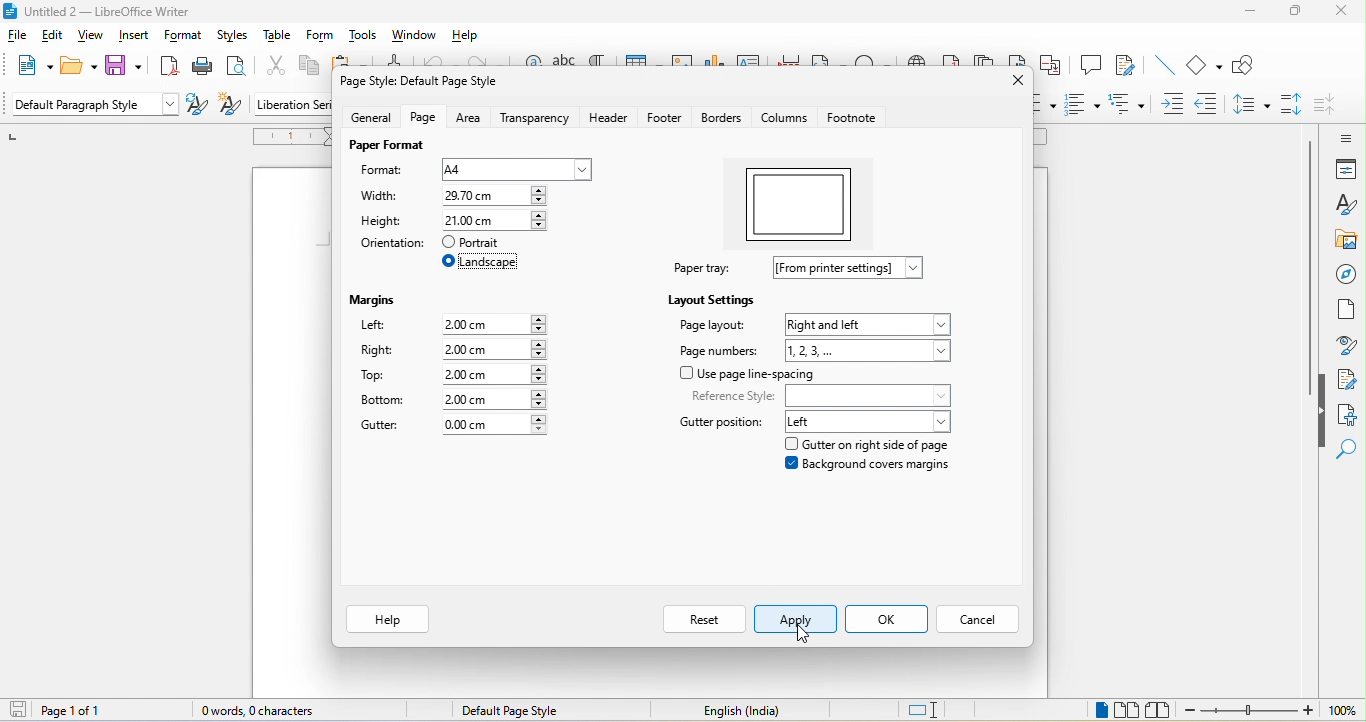 This screenshot has height=722, width=1366. Describe the element at coordinates (1088, 67) in the screenshot. I see `comment` at that location.